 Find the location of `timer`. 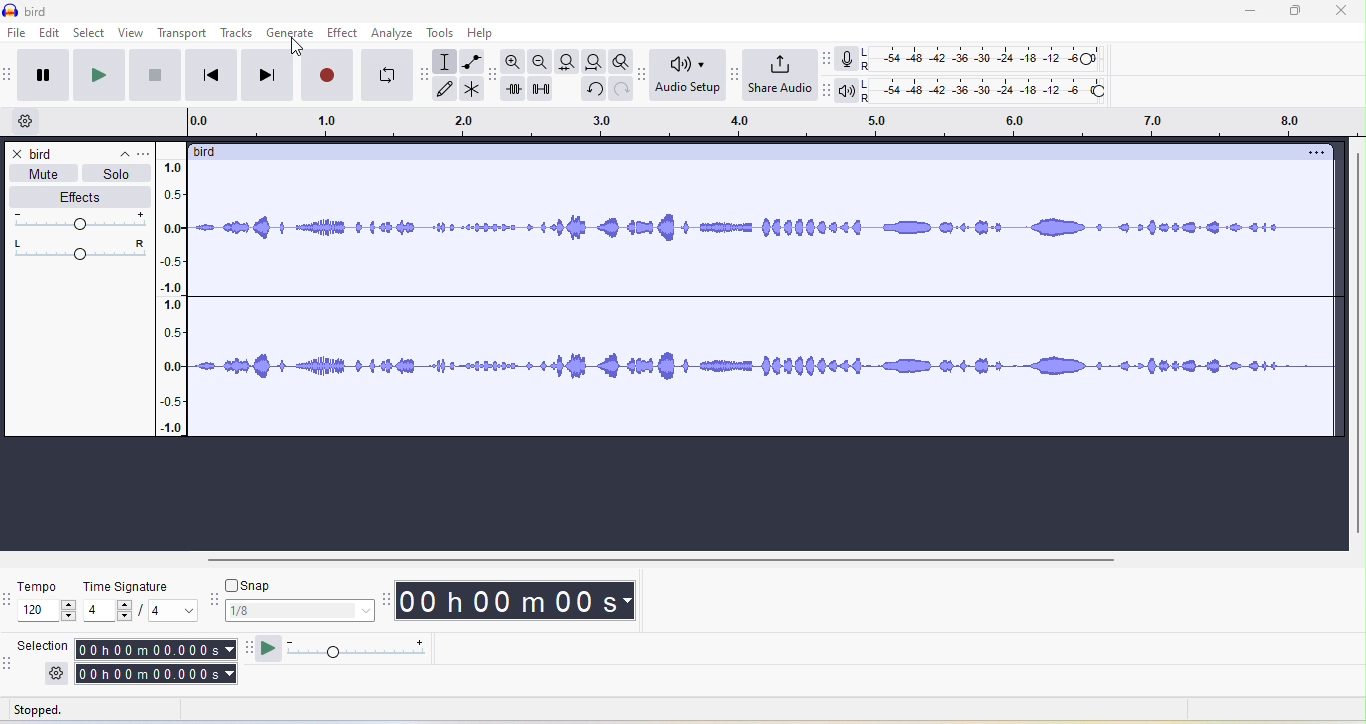

timer is located at coordinates (522, 601).